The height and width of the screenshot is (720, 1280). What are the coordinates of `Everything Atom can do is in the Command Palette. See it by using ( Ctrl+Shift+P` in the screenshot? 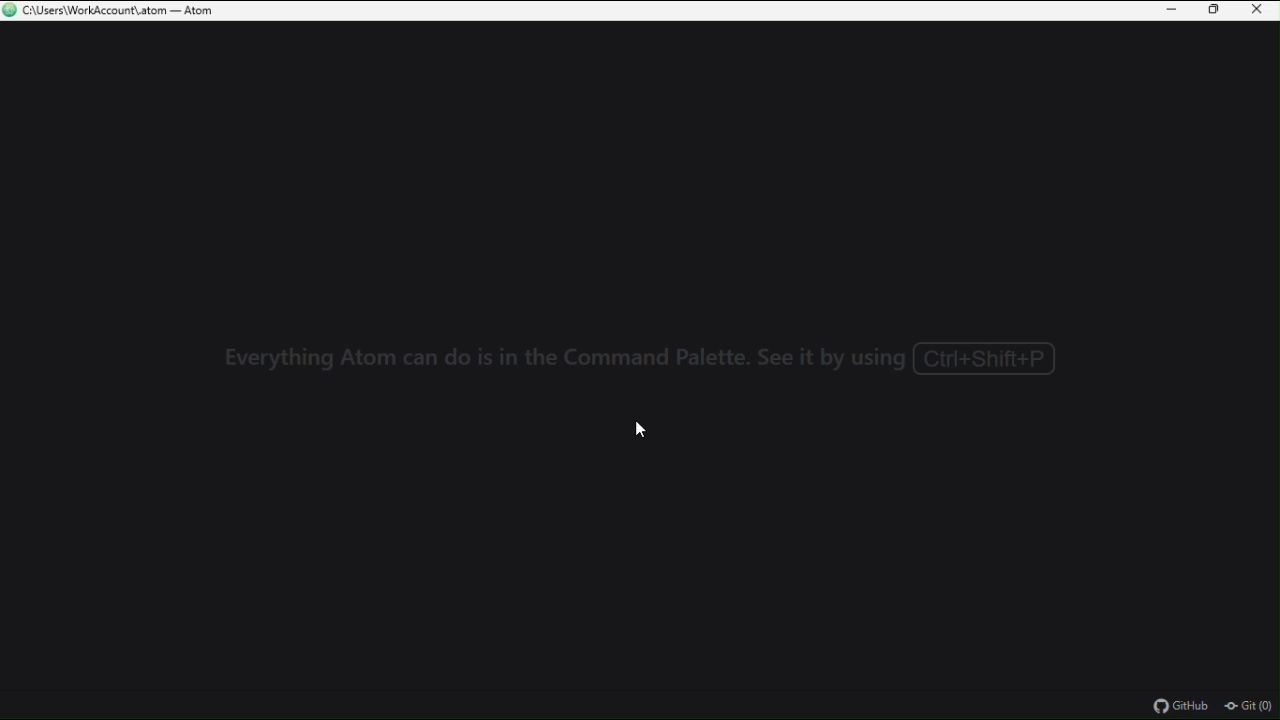 It's located at (638, 357).